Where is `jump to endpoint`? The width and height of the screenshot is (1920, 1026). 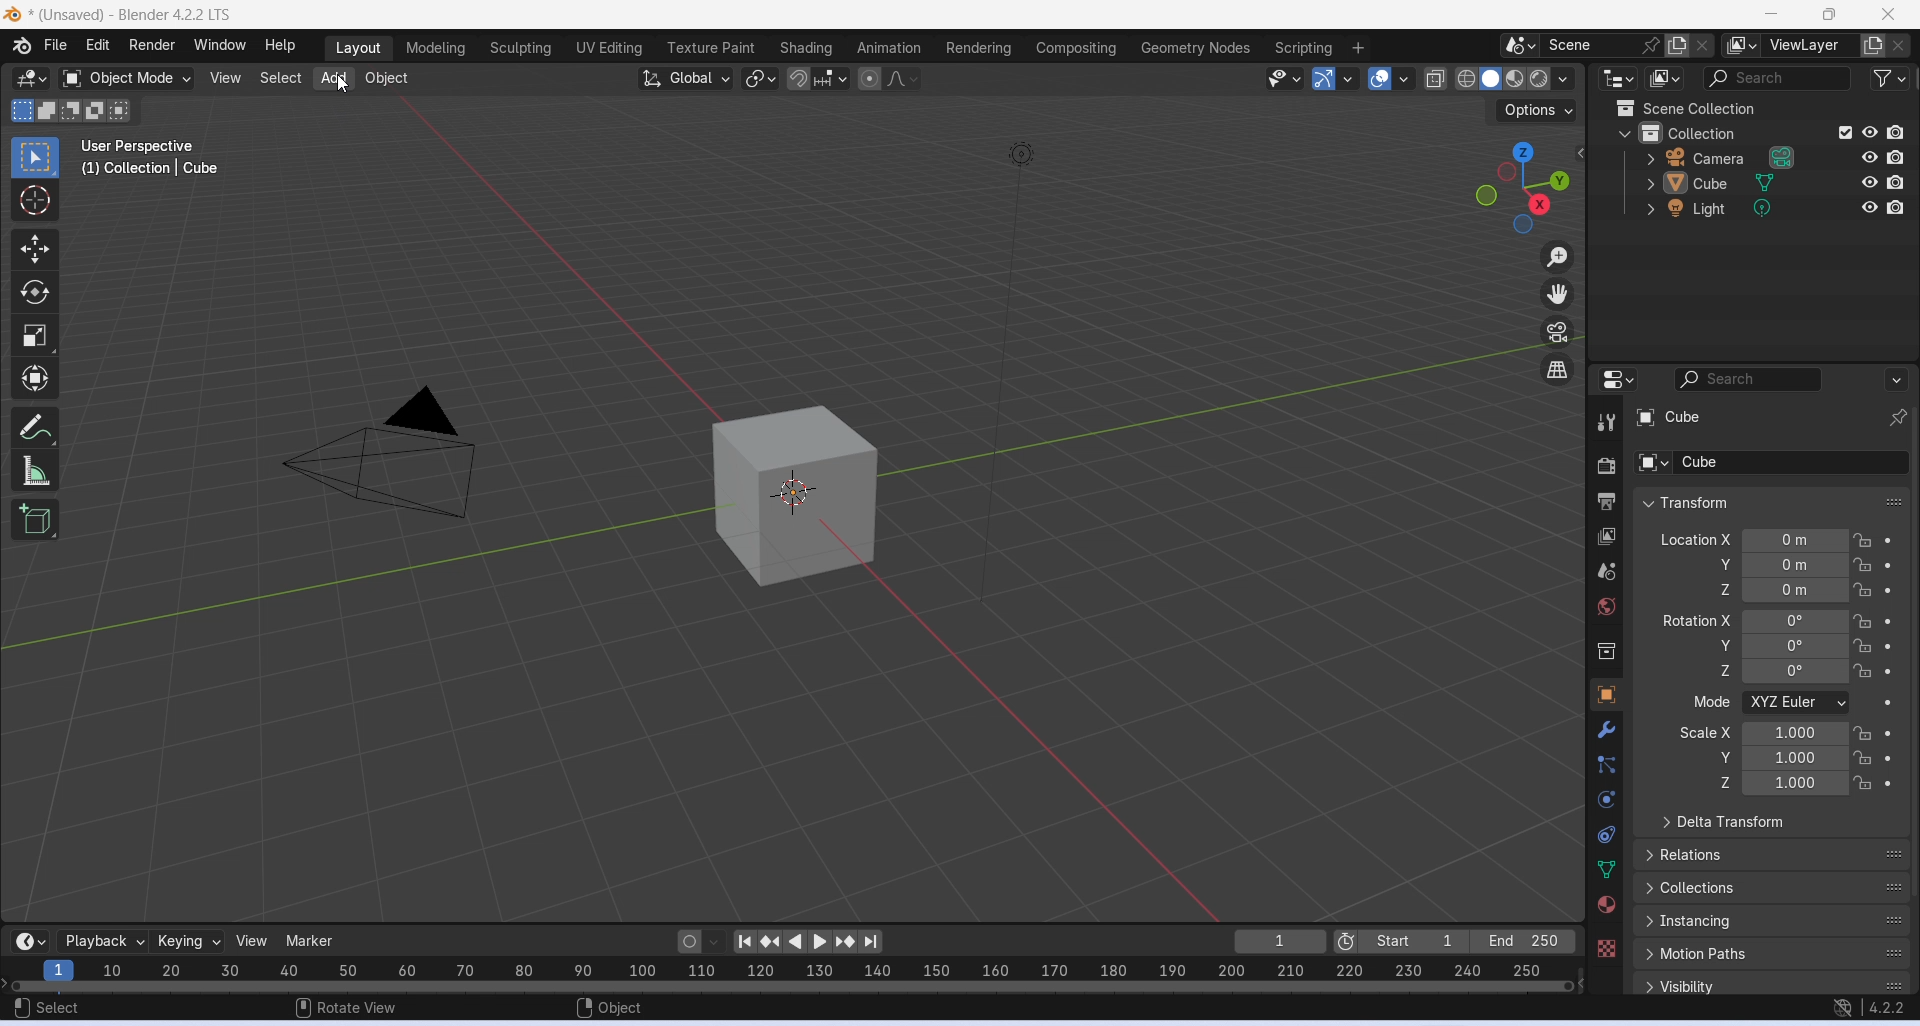 jump to endpoint is located at coordinates (744, 942).